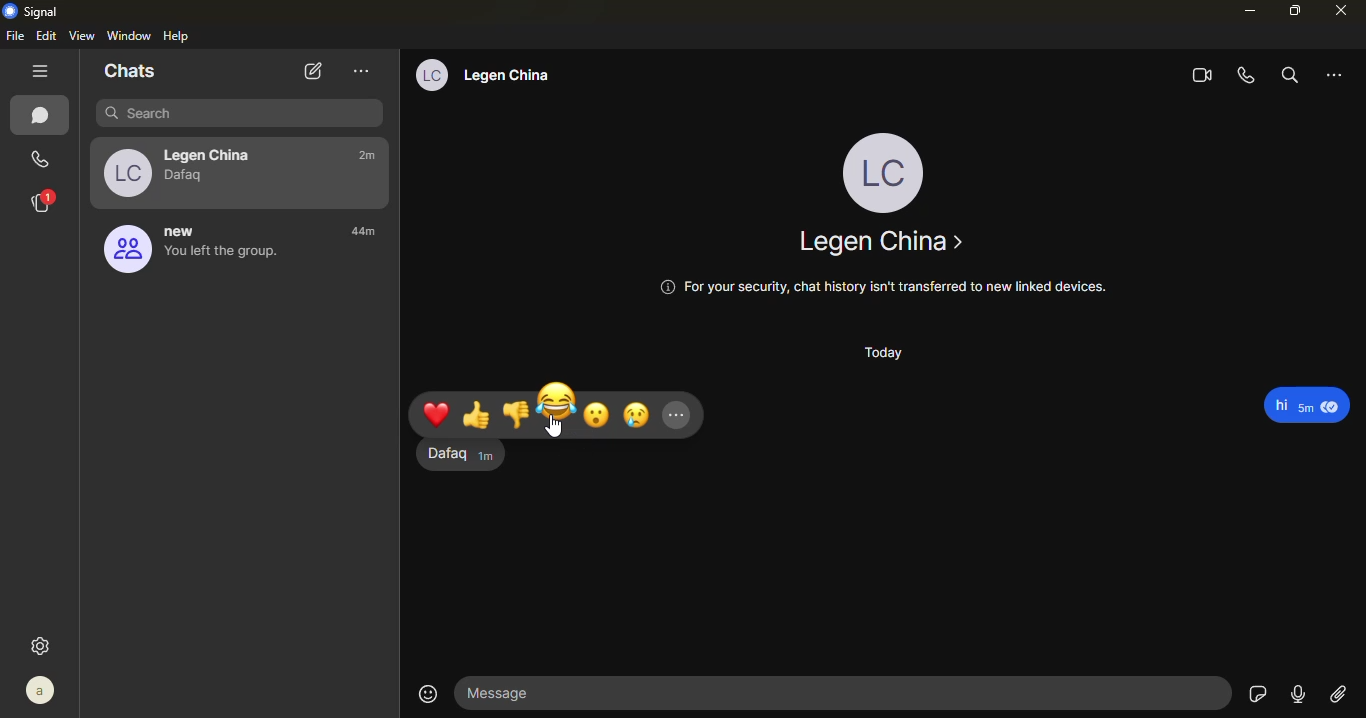 This screenshot has height=718, width=1366. What do you see at coordinates (1247, 11) in the screenshot?
I see `minimize` at bounding box center [1247, 11].